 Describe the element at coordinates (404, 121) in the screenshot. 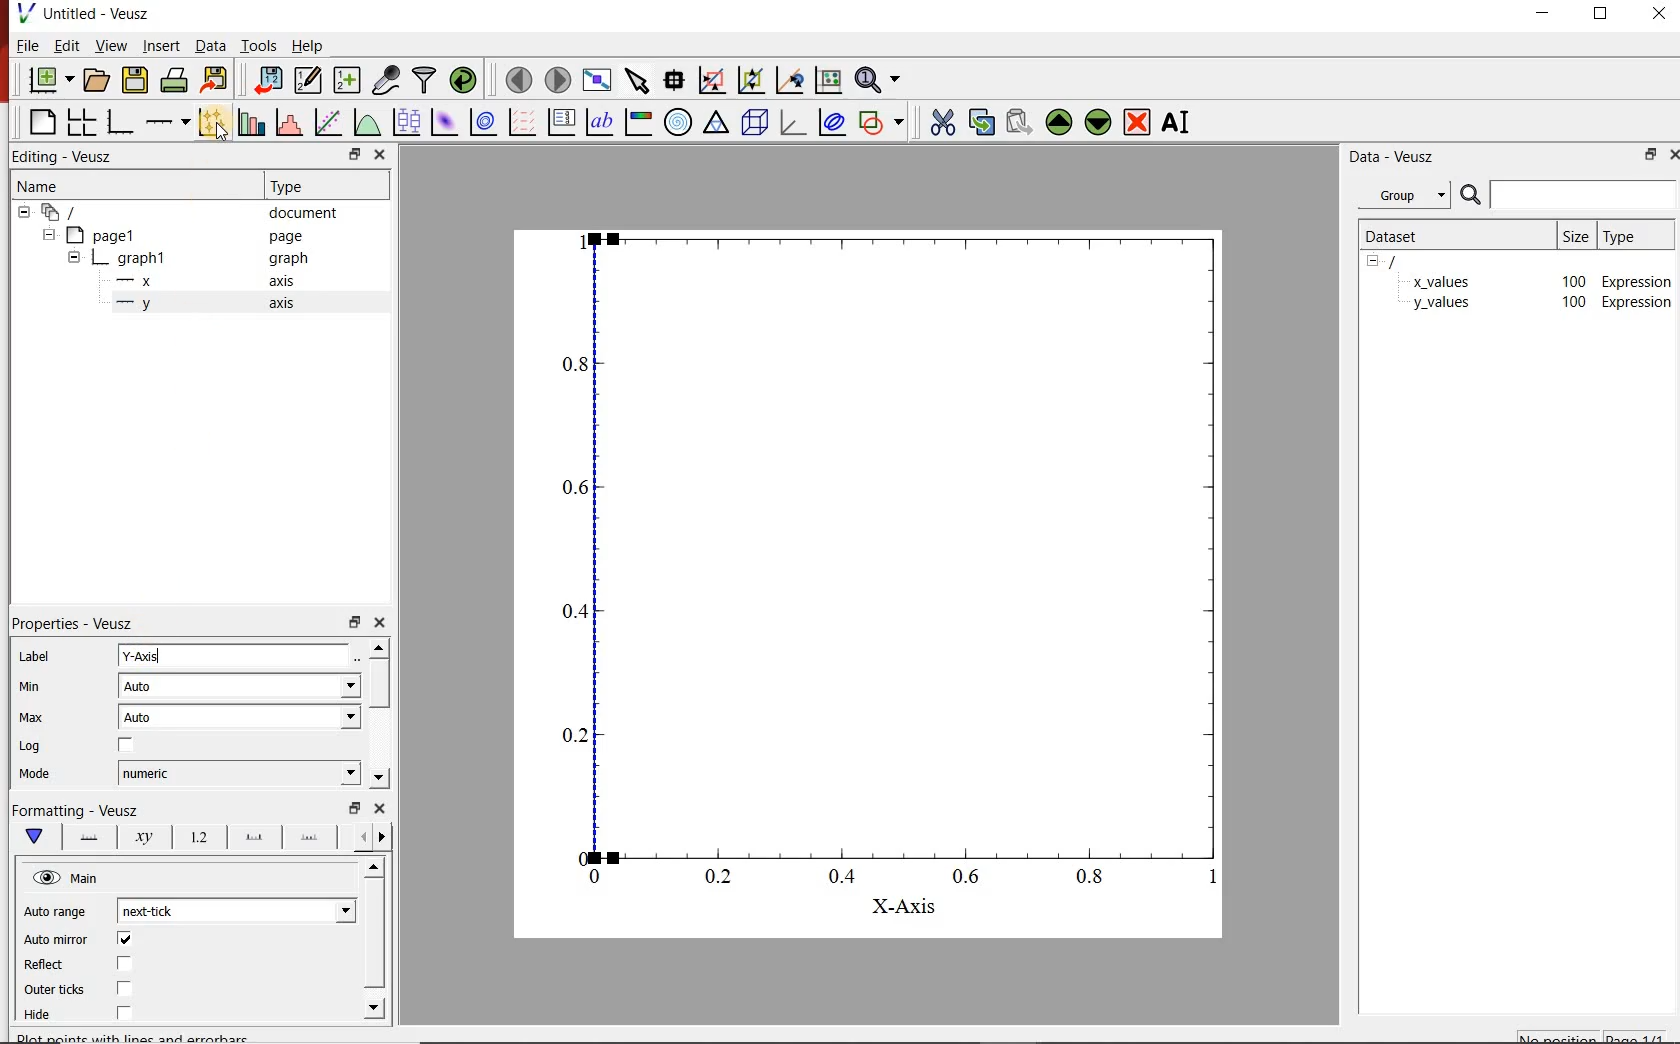

I see `plot box plots` at that location.